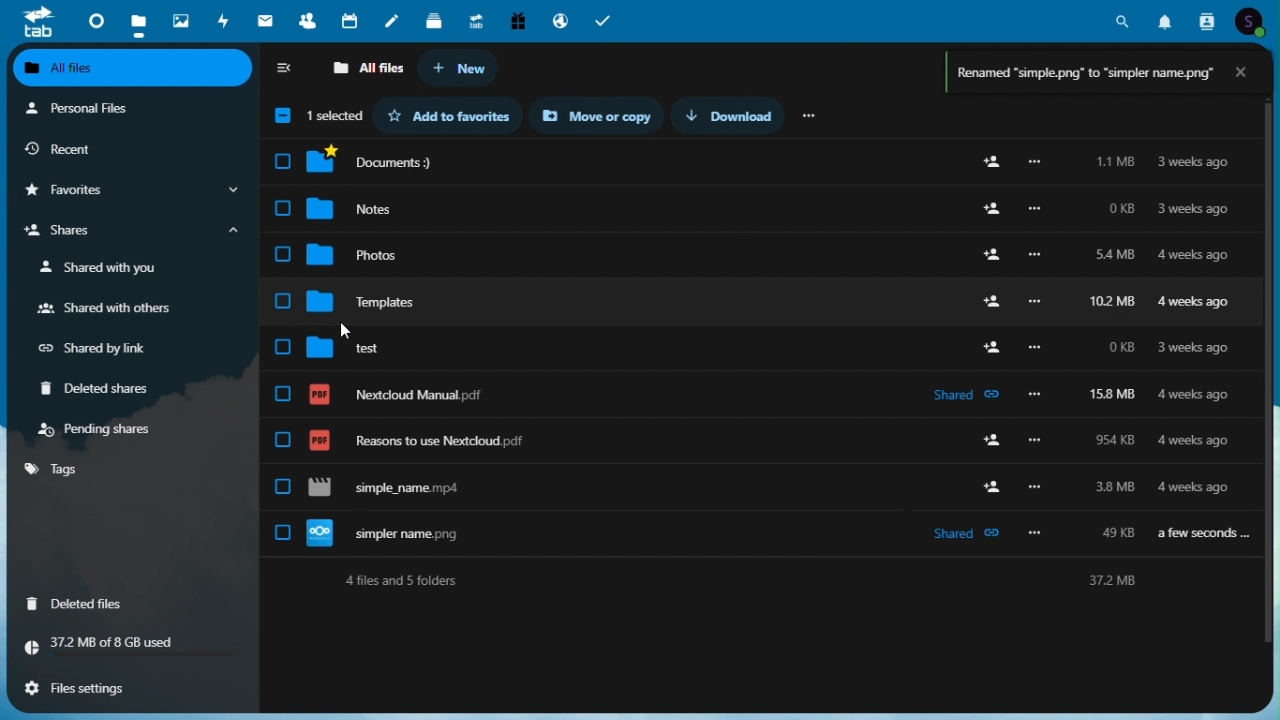  What do you see at coordinates (136, 19) in the screenshot?
I see `files` at bounding box center [136, 19].